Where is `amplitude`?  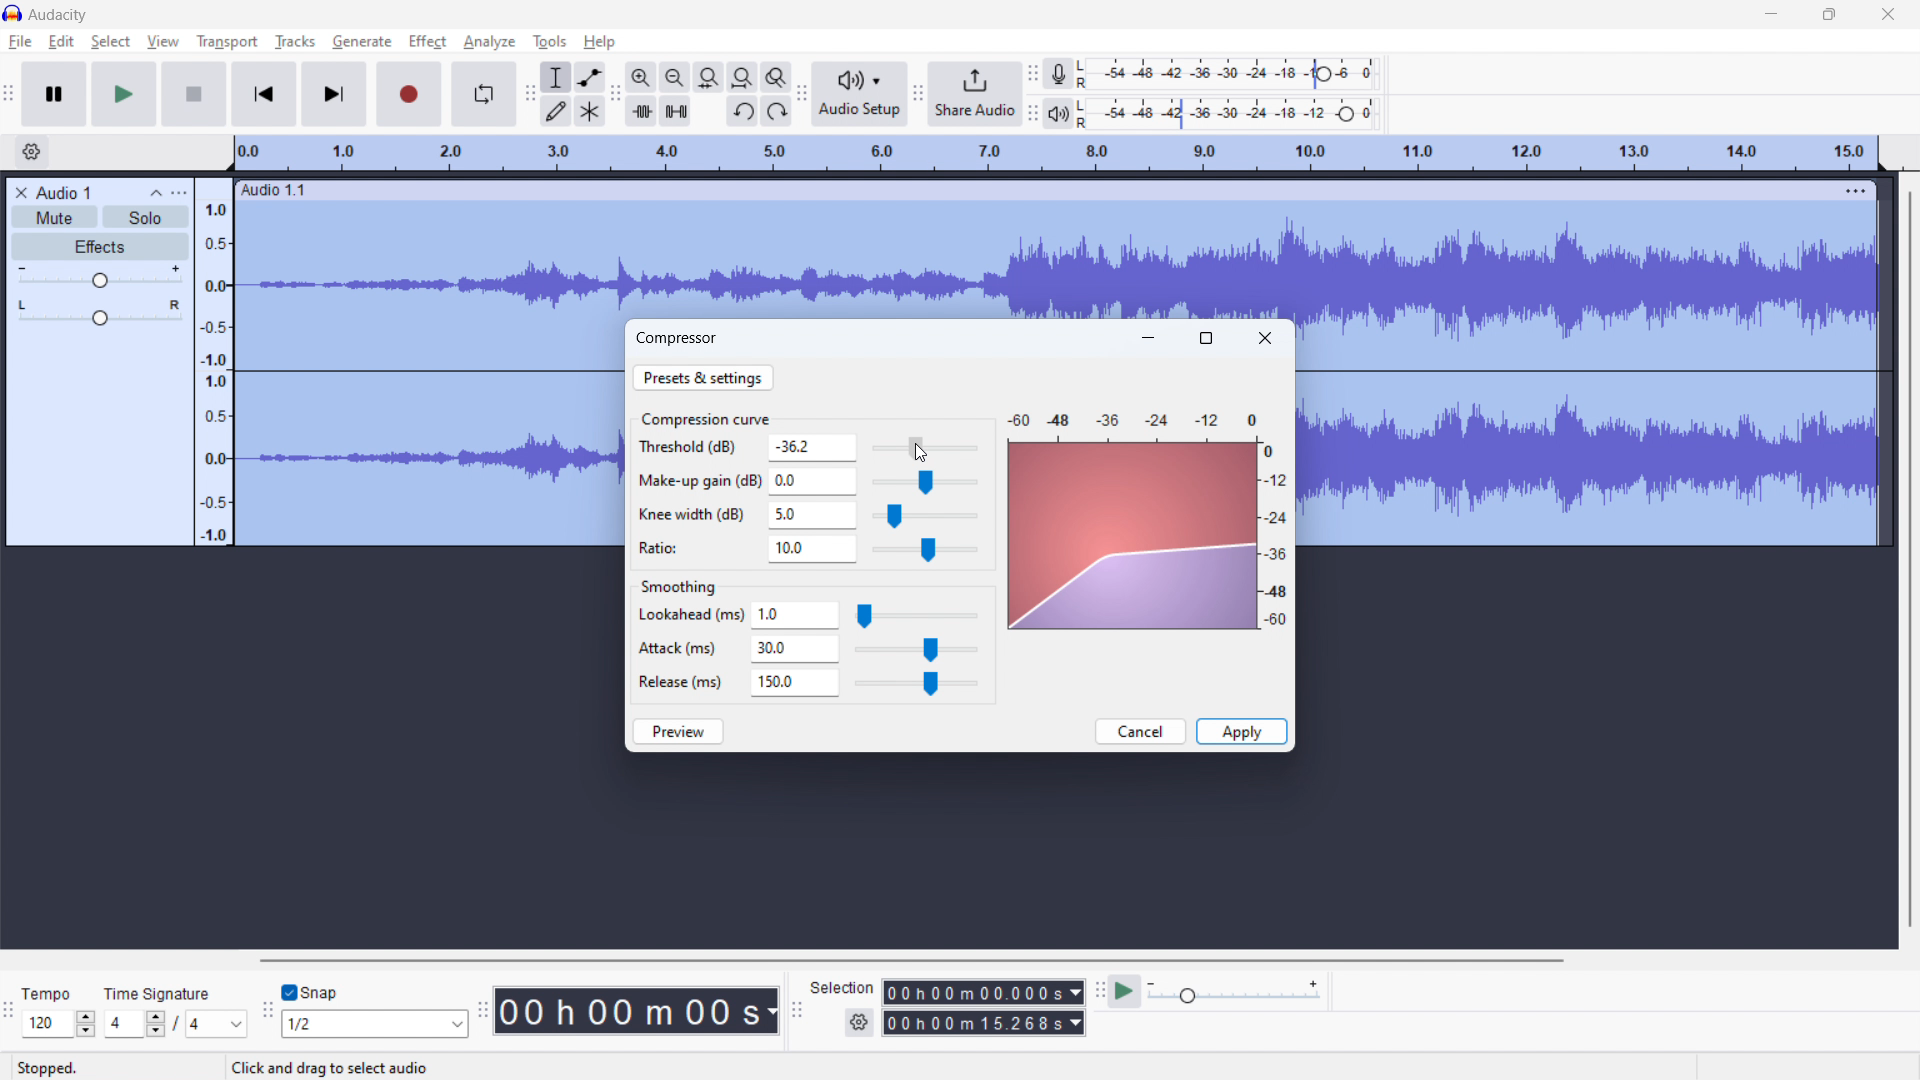 amplitude is located at coordinates (214, 360).